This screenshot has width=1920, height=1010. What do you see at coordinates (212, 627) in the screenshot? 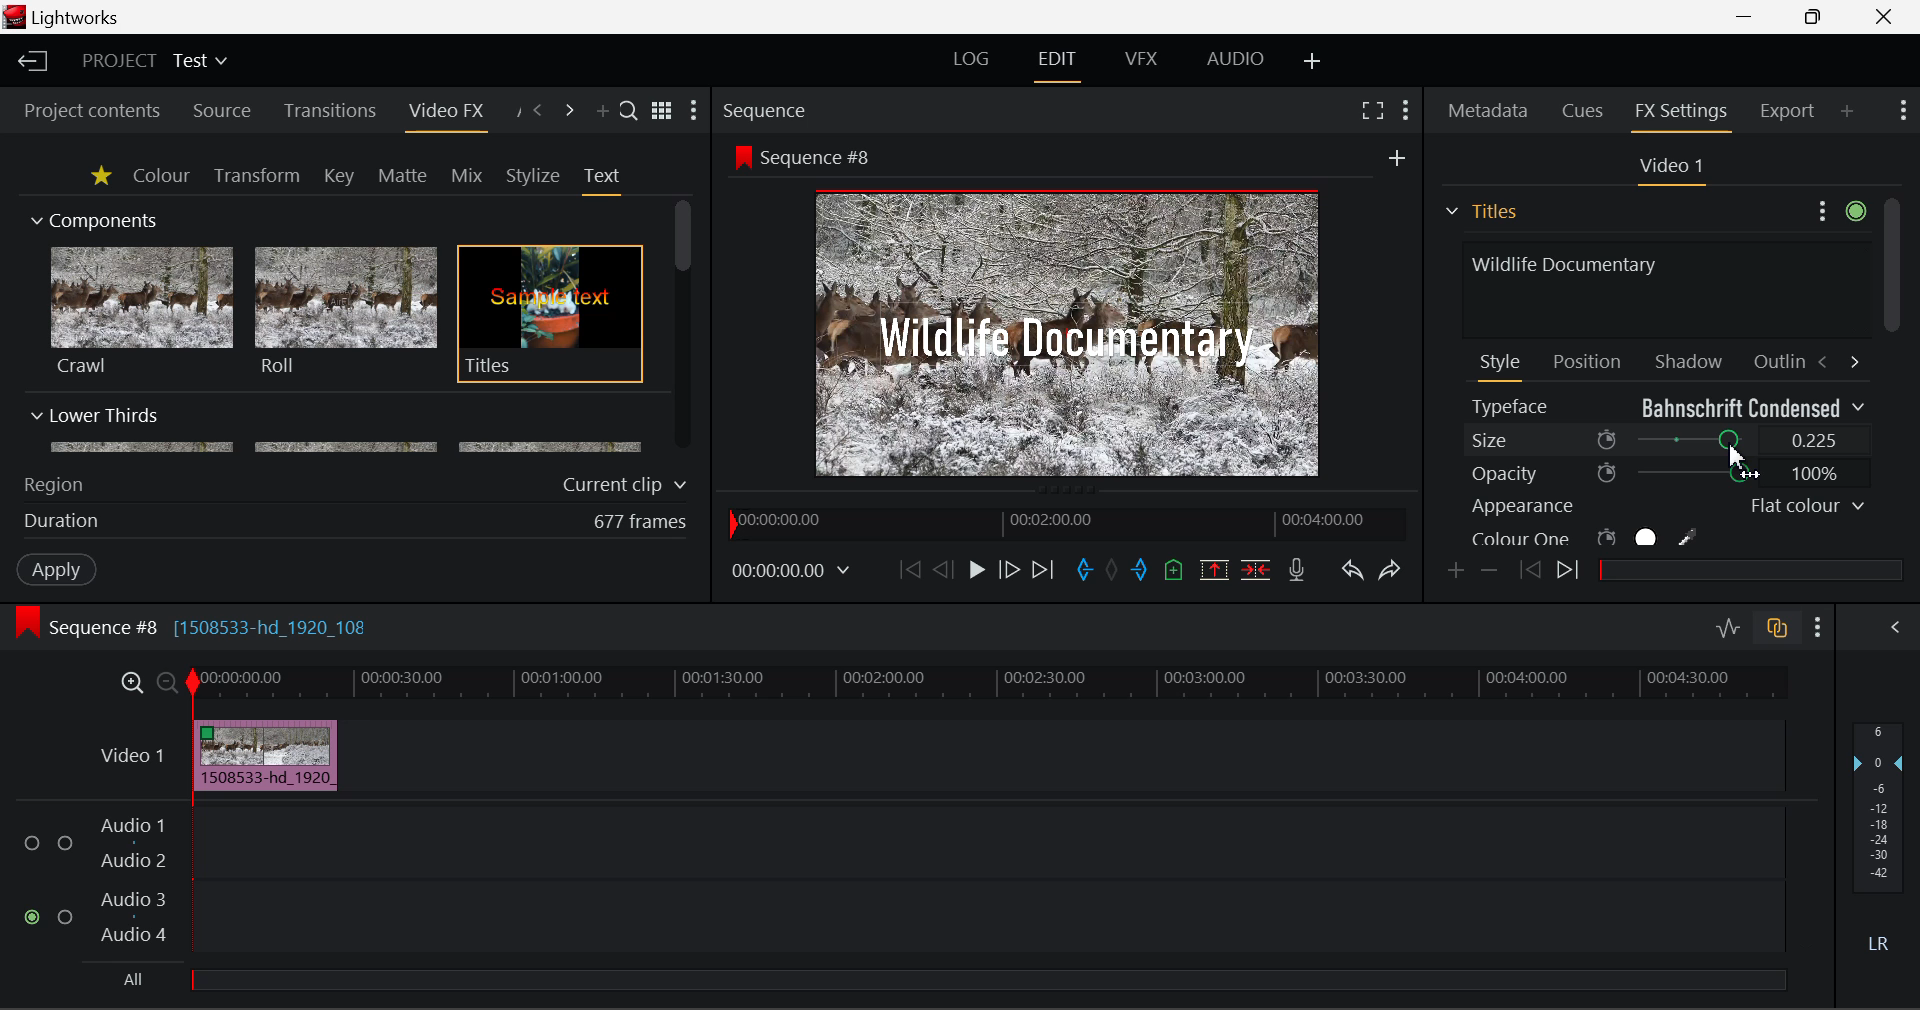
I see `Sequence #8 [1508533-hd_1920_108` at bounding box center [212, 627].